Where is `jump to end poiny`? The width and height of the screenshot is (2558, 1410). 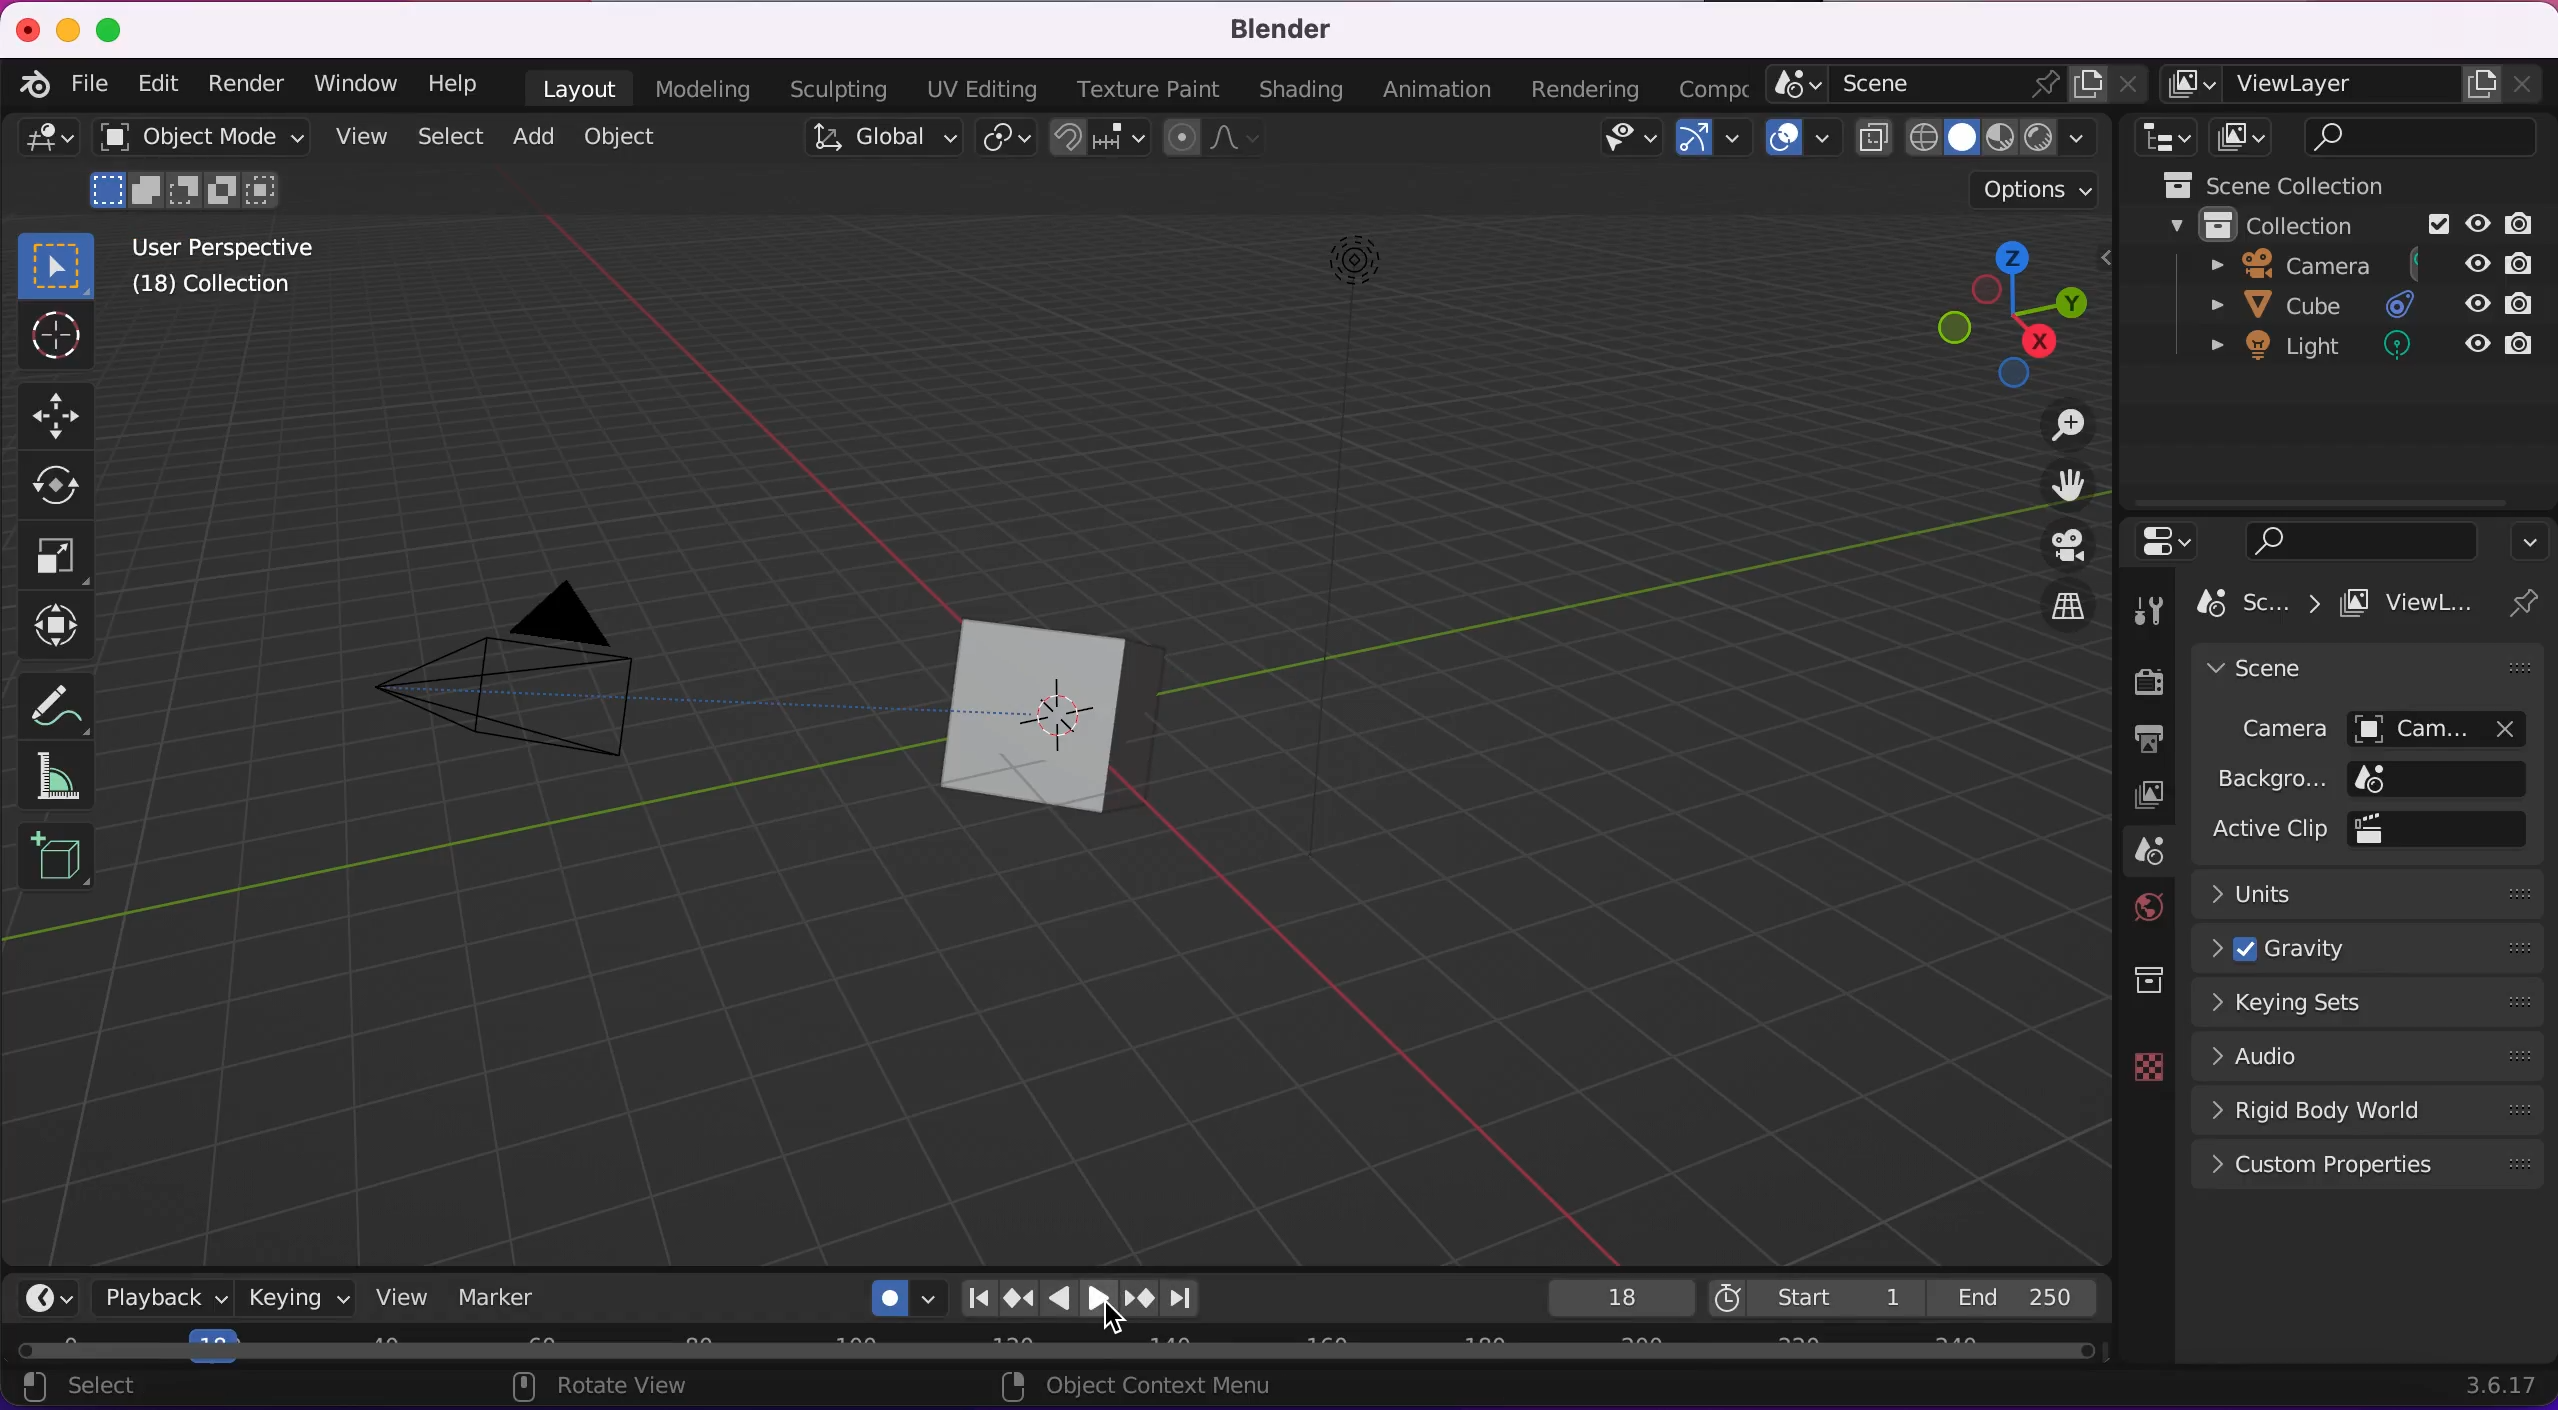 jump to end poiny is located at coordinates (1193, 1299).